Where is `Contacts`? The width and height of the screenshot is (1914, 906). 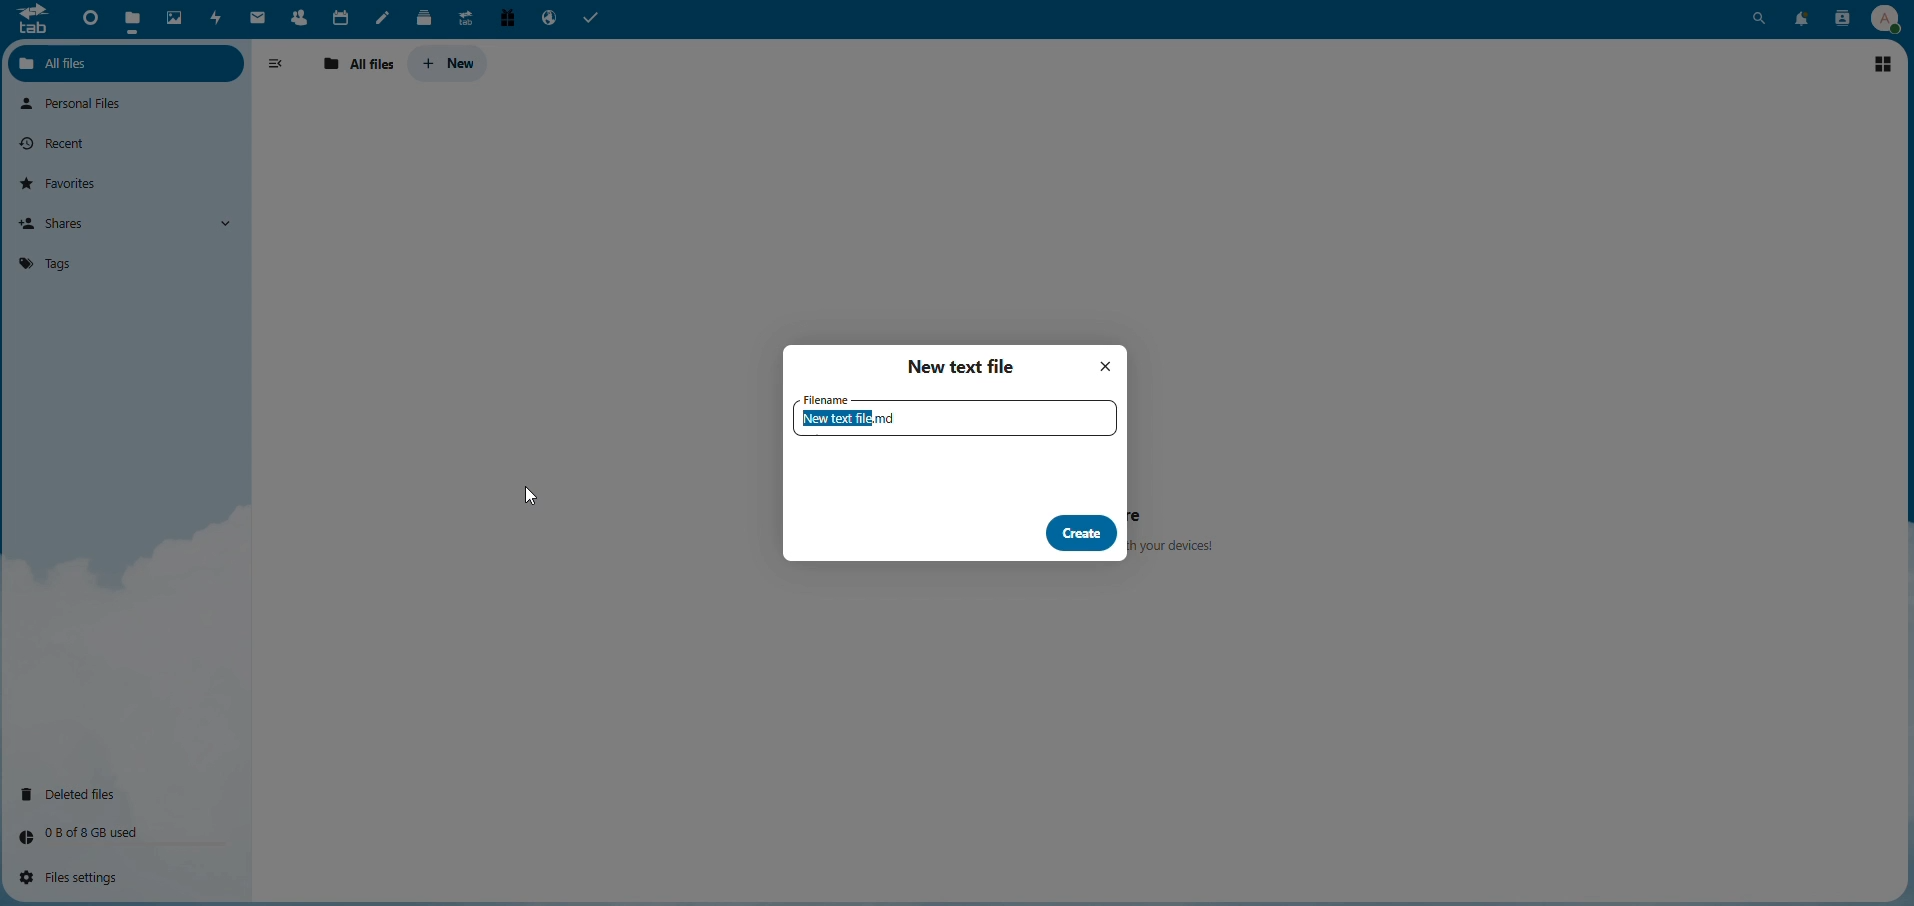 Contacts is located at coordinates (1839, 19).